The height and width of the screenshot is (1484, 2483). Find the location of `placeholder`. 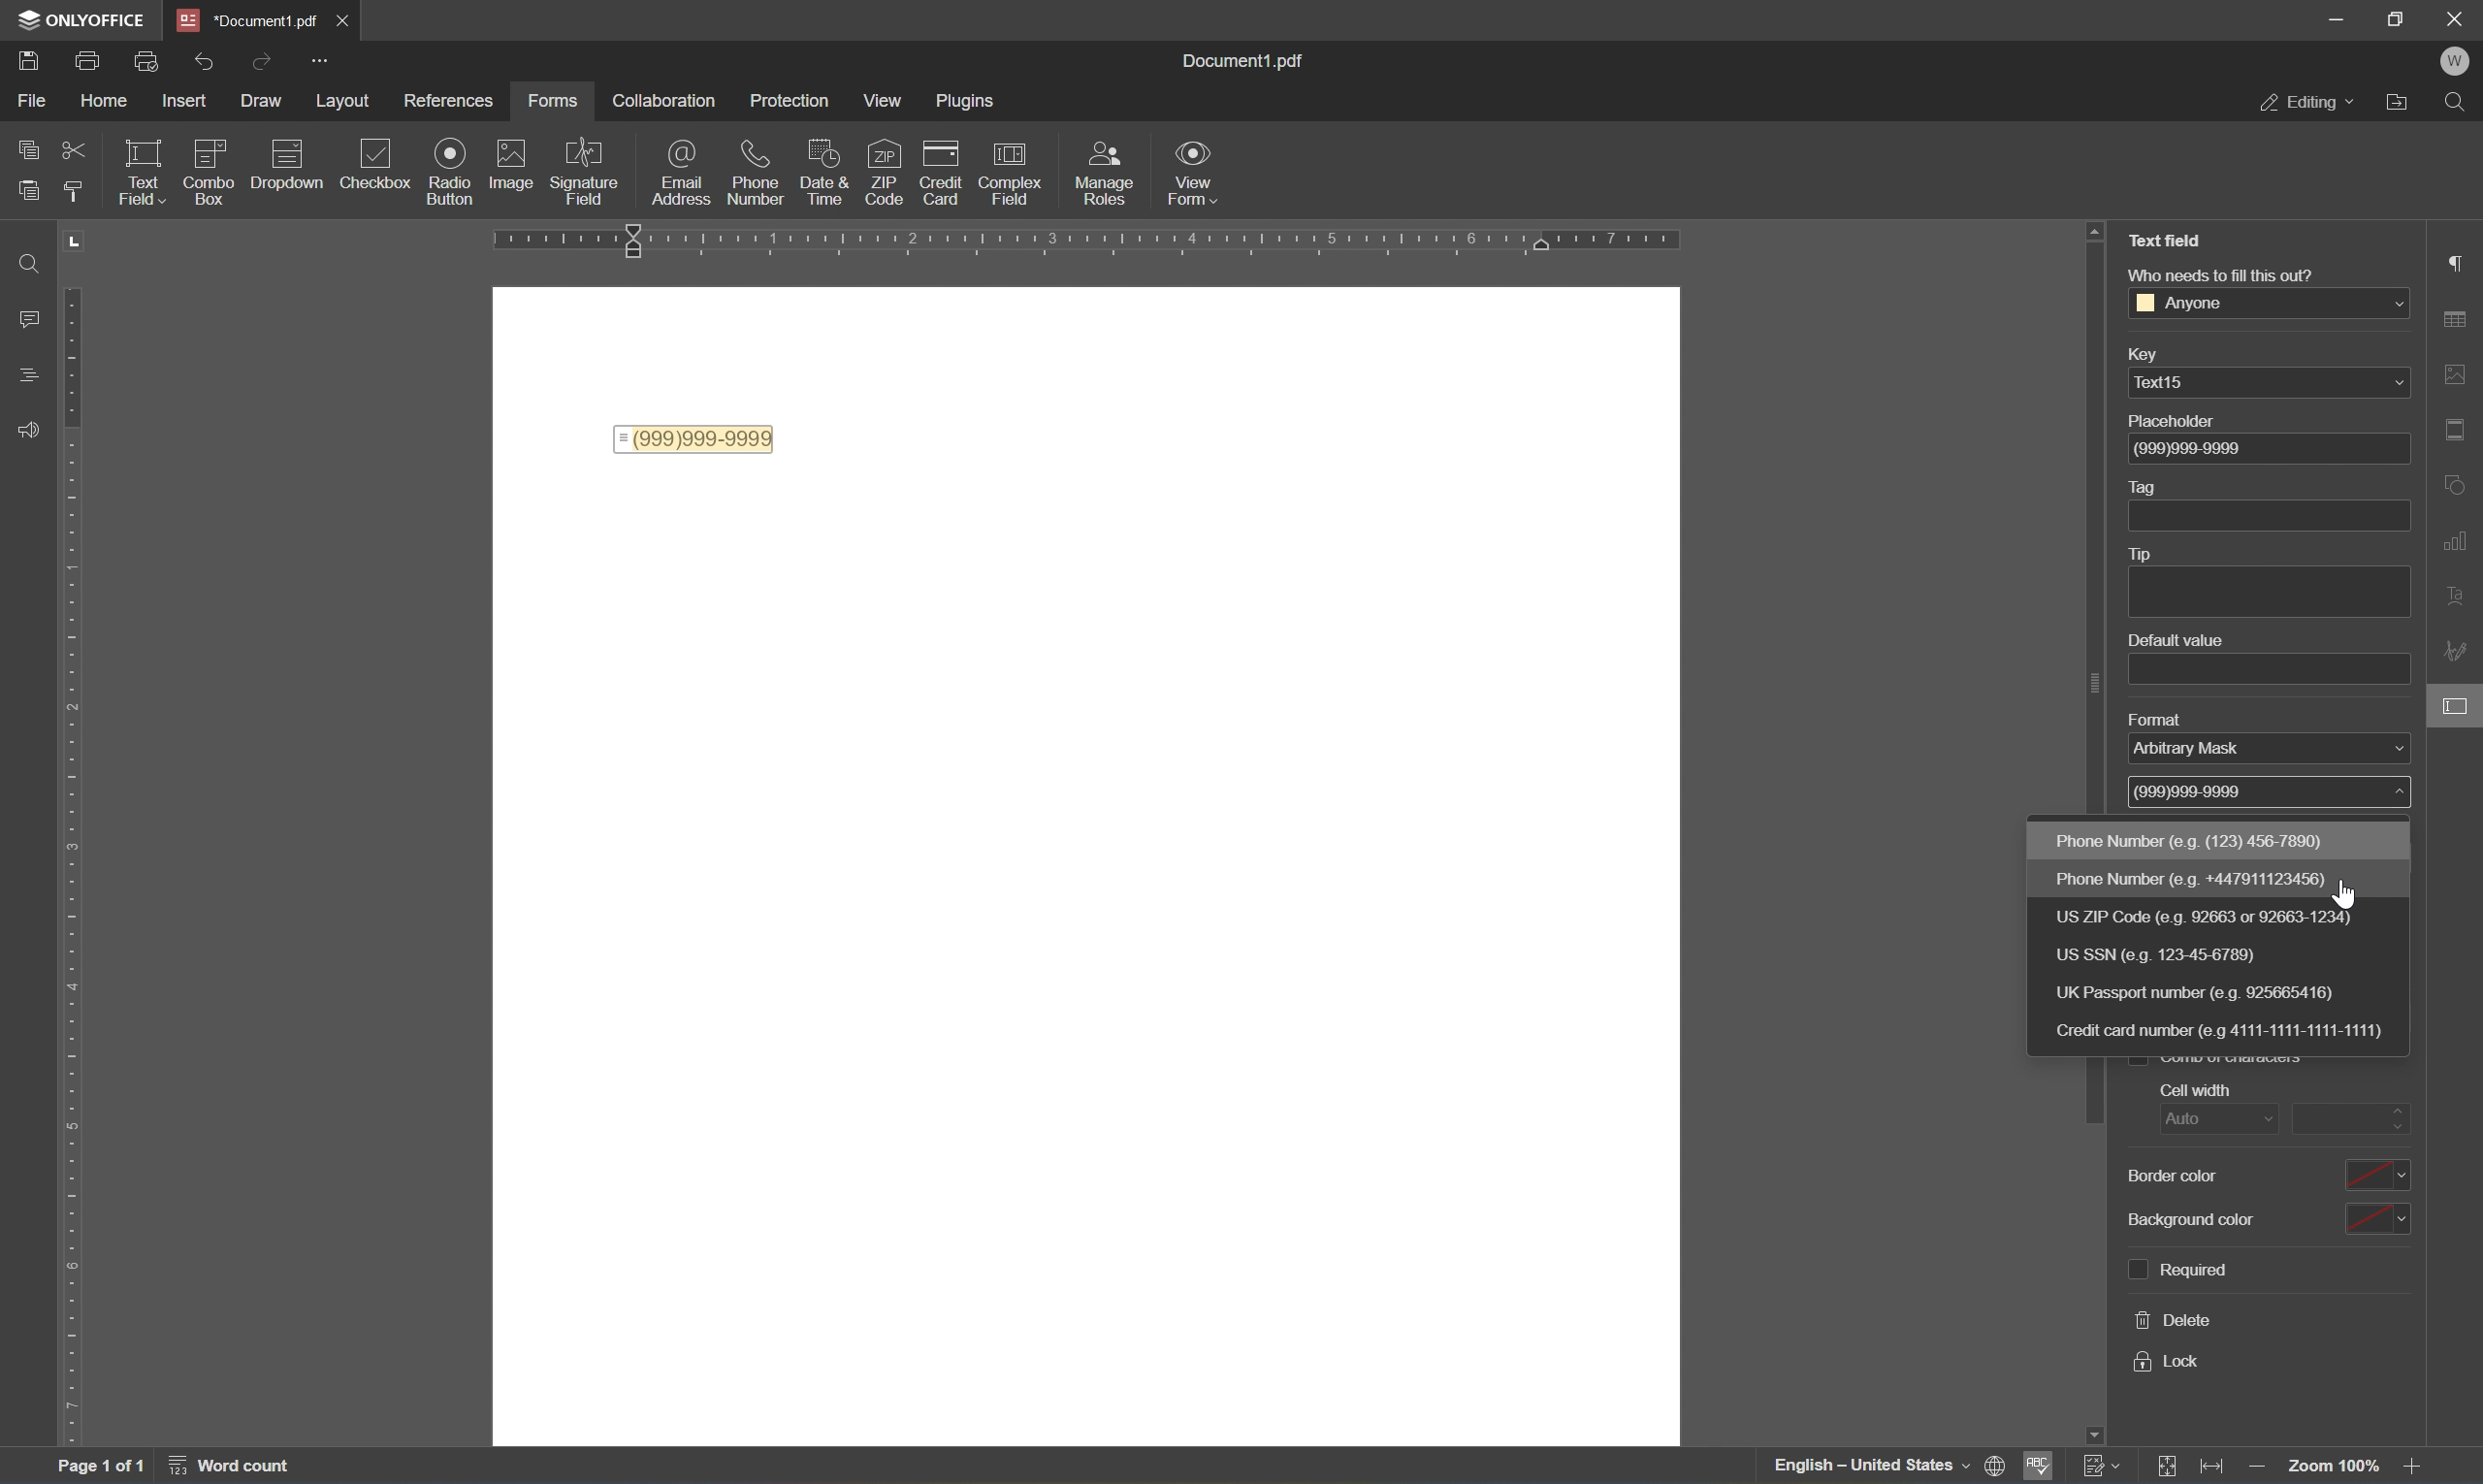

placeholder is located at coordinates (2181, 422).